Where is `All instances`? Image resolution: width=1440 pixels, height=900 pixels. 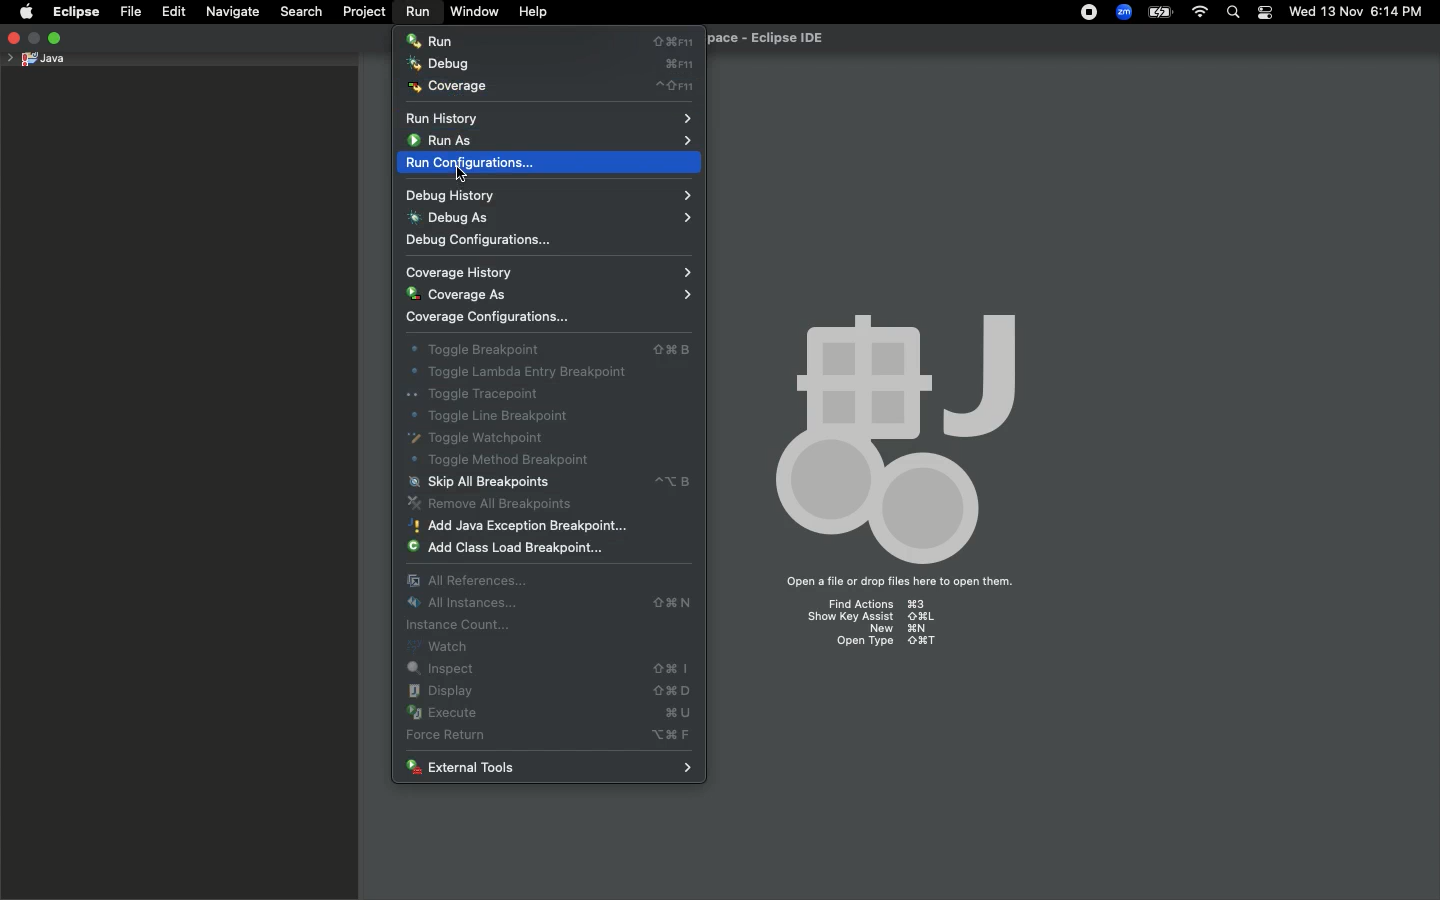
All instances is located at coordinates (549, 604).